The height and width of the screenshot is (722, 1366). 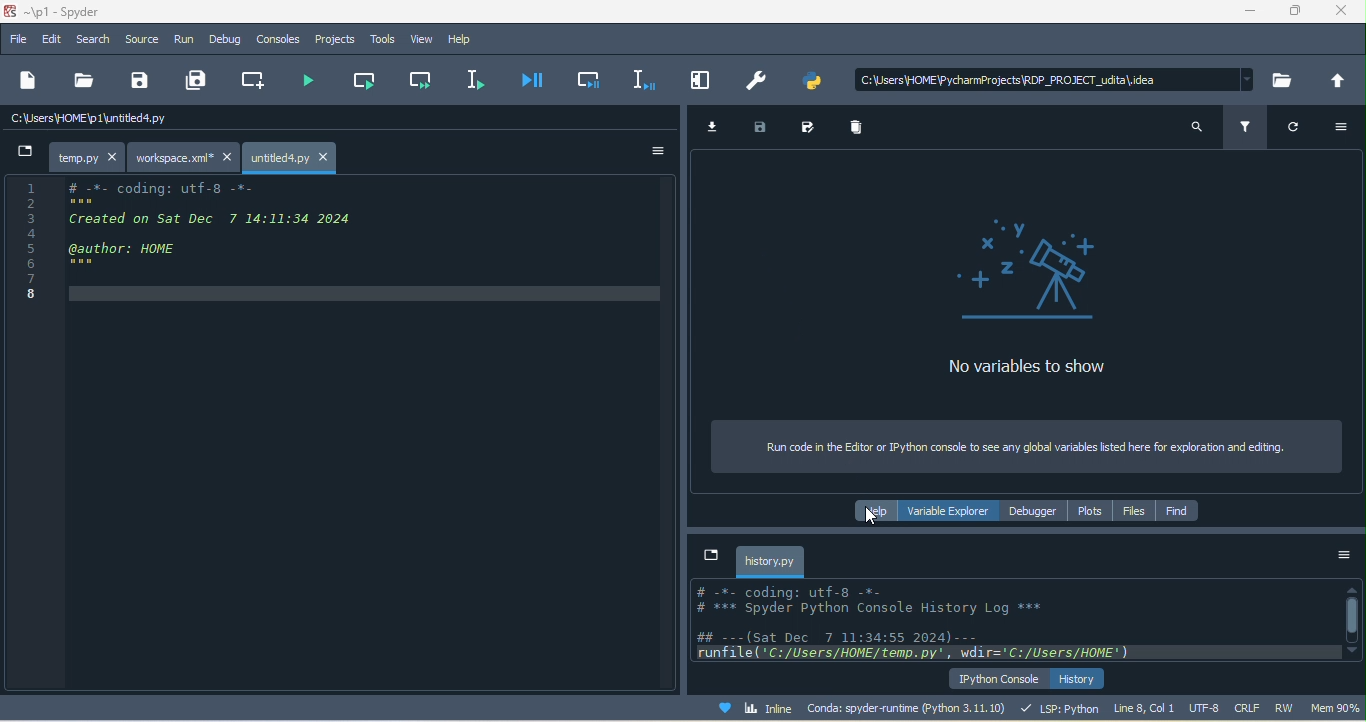 I want to click on filter, so click(x=1245, y=130).